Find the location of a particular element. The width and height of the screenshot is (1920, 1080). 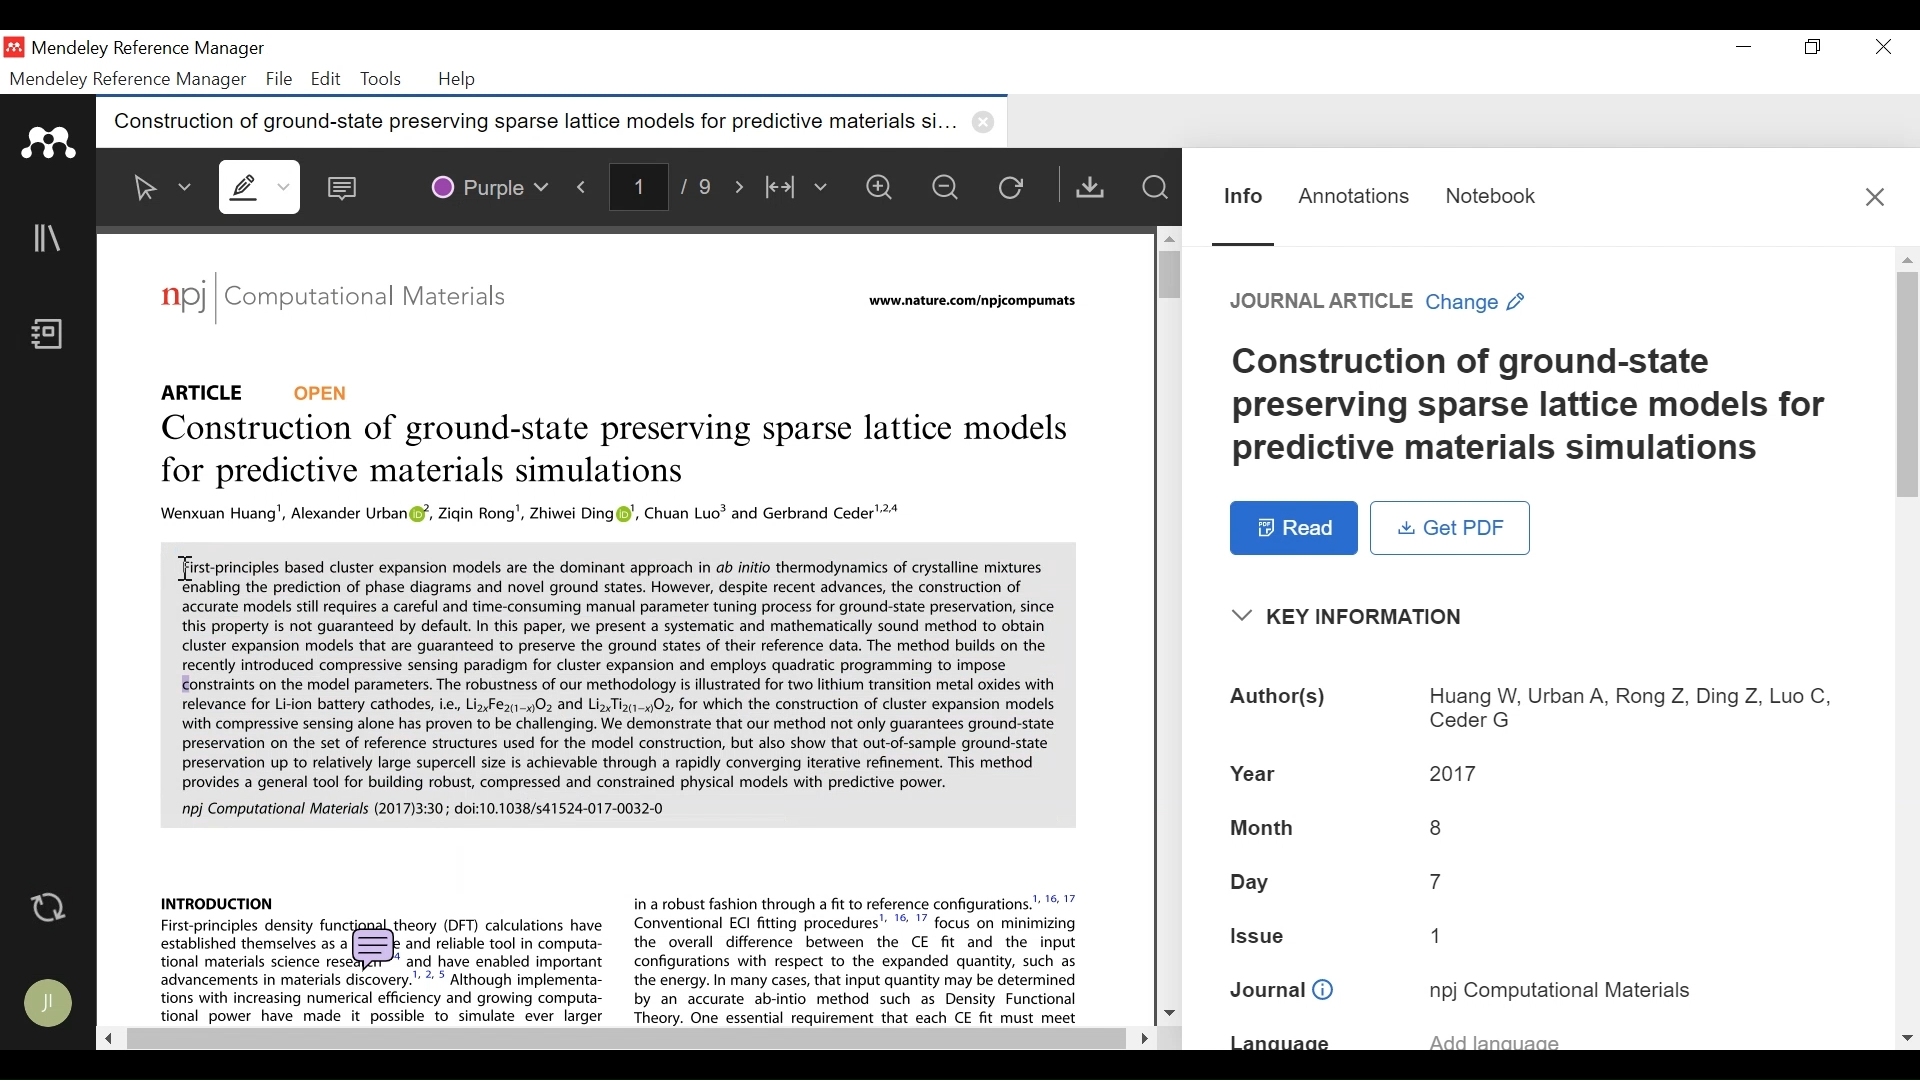

Issue is located at coordinates (1444, 934).